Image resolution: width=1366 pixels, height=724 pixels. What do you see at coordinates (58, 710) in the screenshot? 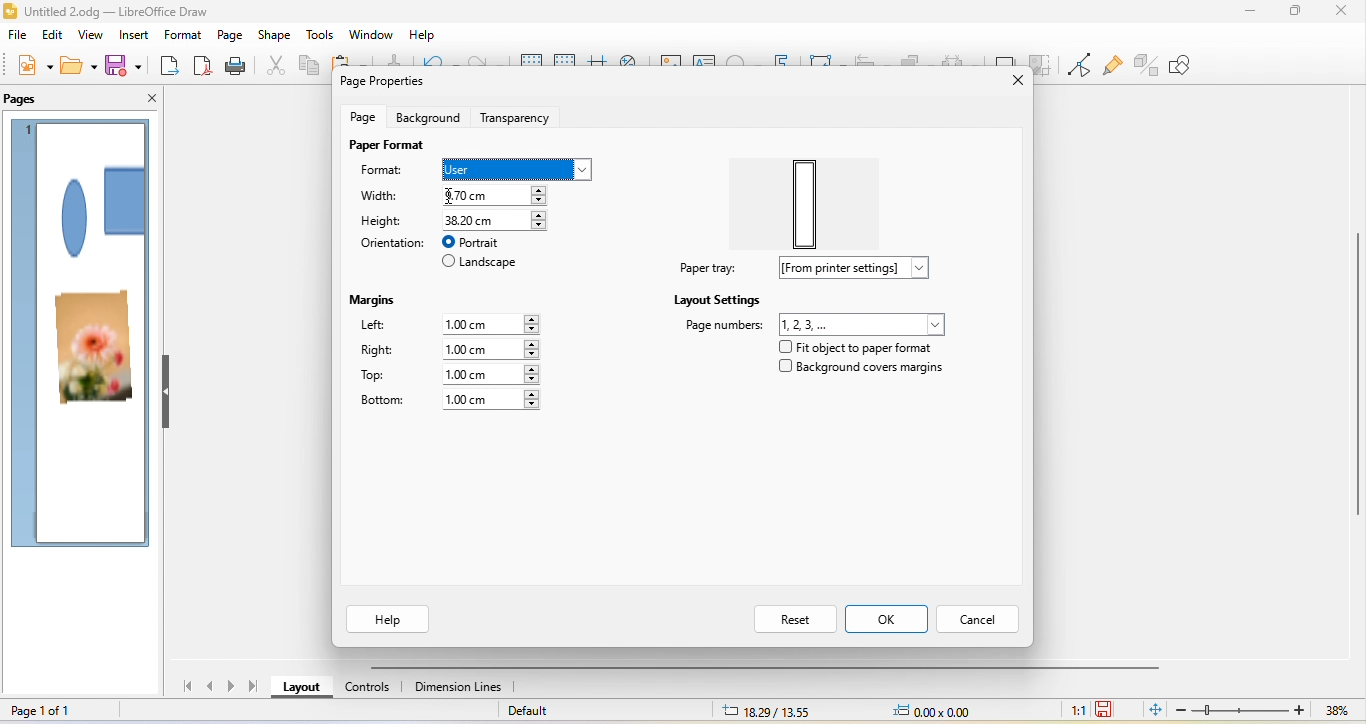
I see `page 1 of 1` at bounding box center [58, 710].